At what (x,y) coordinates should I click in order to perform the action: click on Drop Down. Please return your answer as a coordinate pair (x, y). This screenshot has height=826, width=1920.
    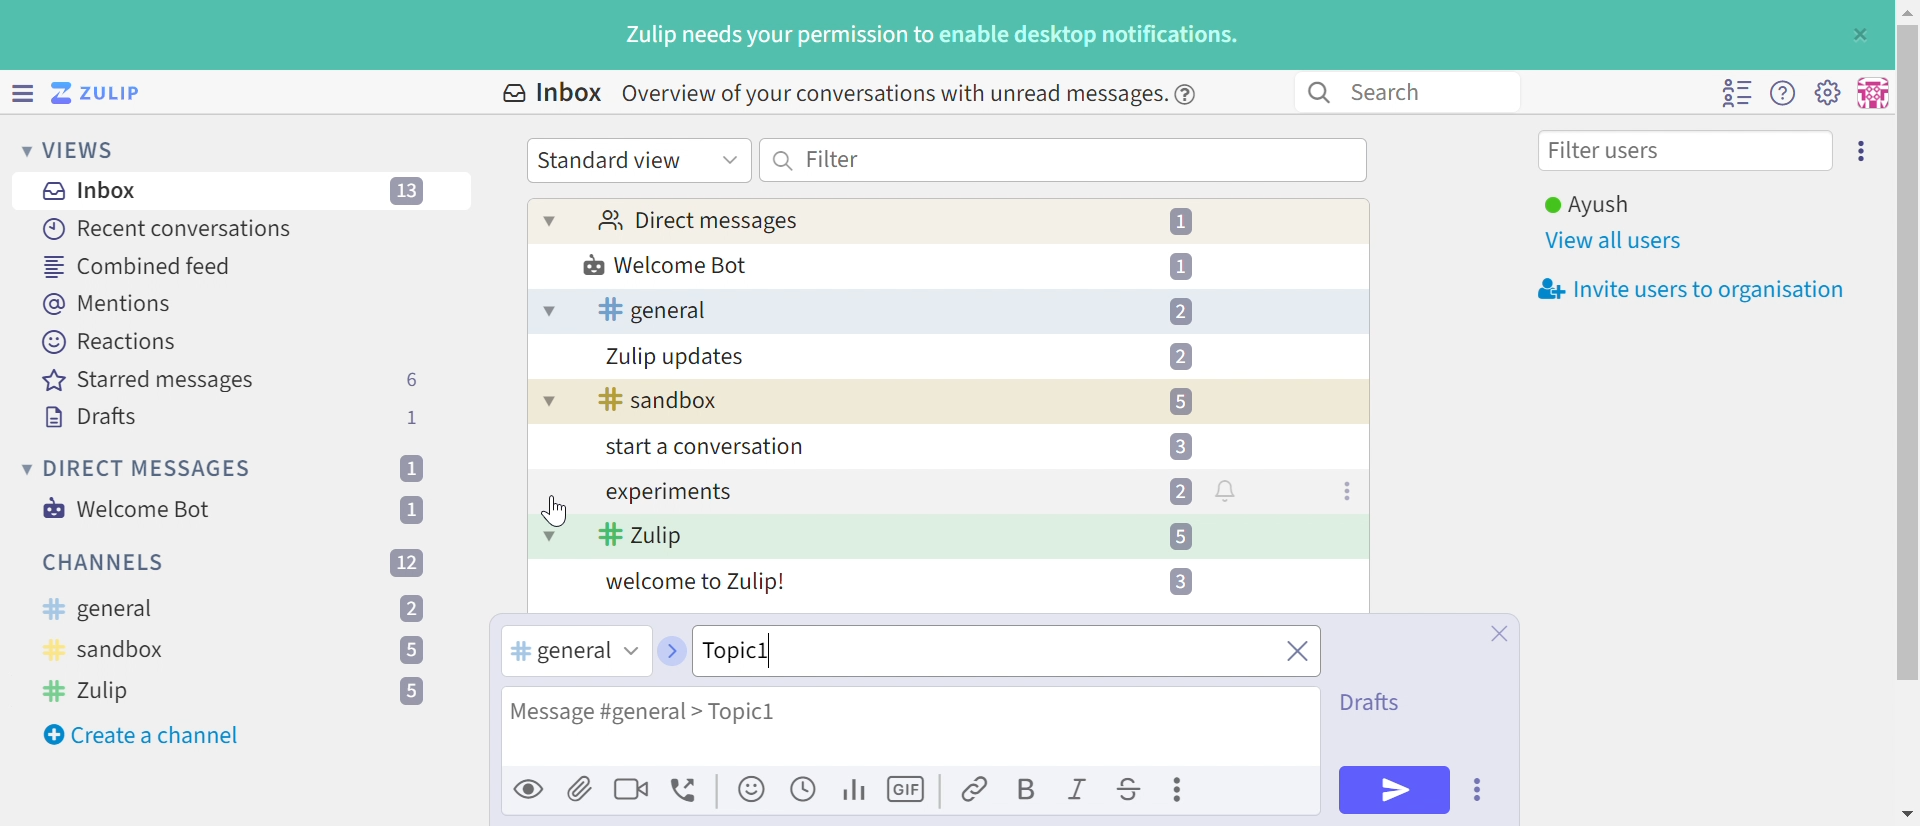
    Looking at the image, I should click on (545, 404).